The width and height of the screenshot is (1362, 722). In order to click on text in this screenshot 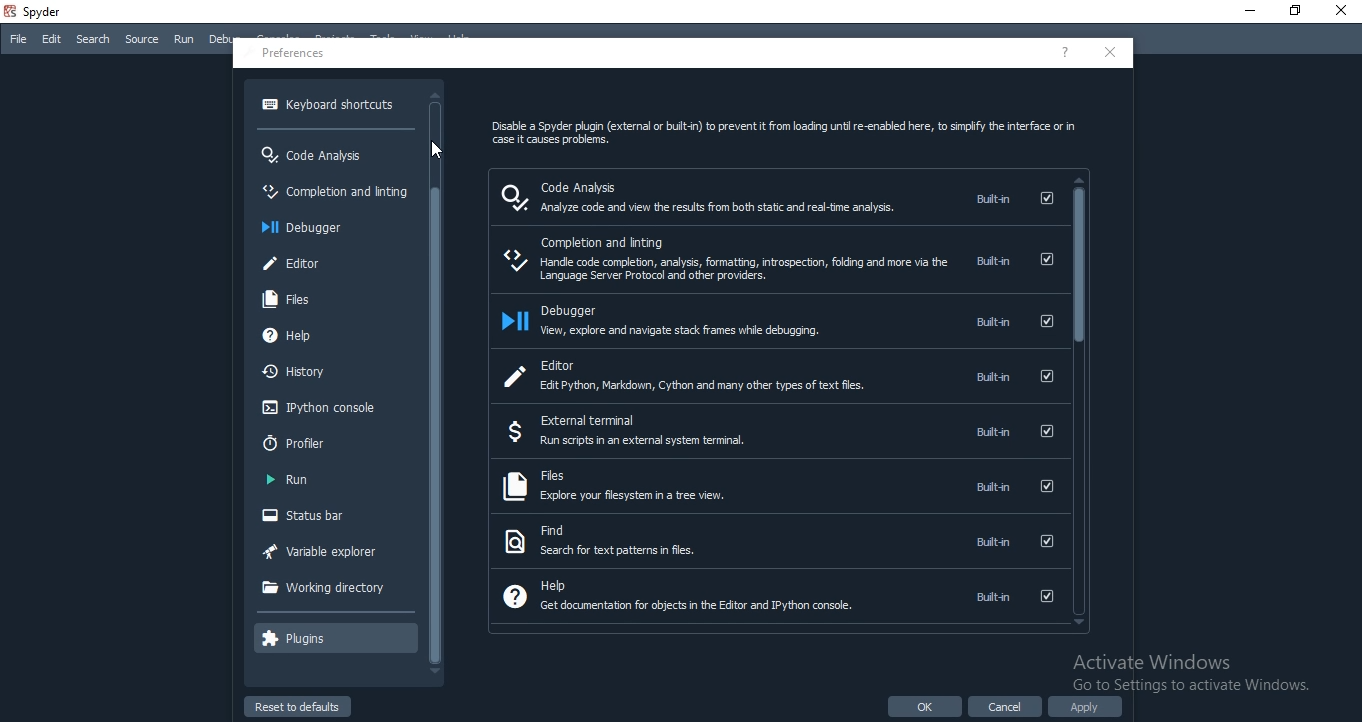, I will do `click(990, 541)`.